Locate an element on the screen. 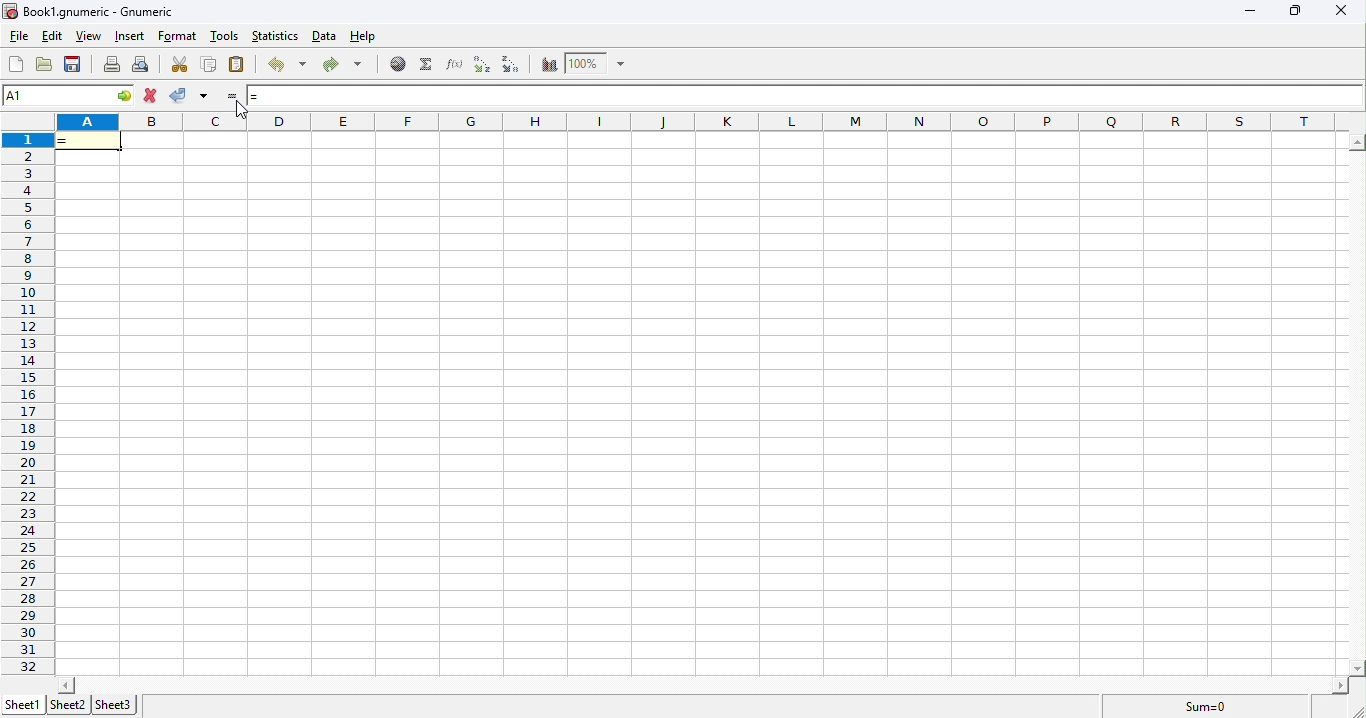 The image size is (1366, 718). data is located at coordinates (325, 36).